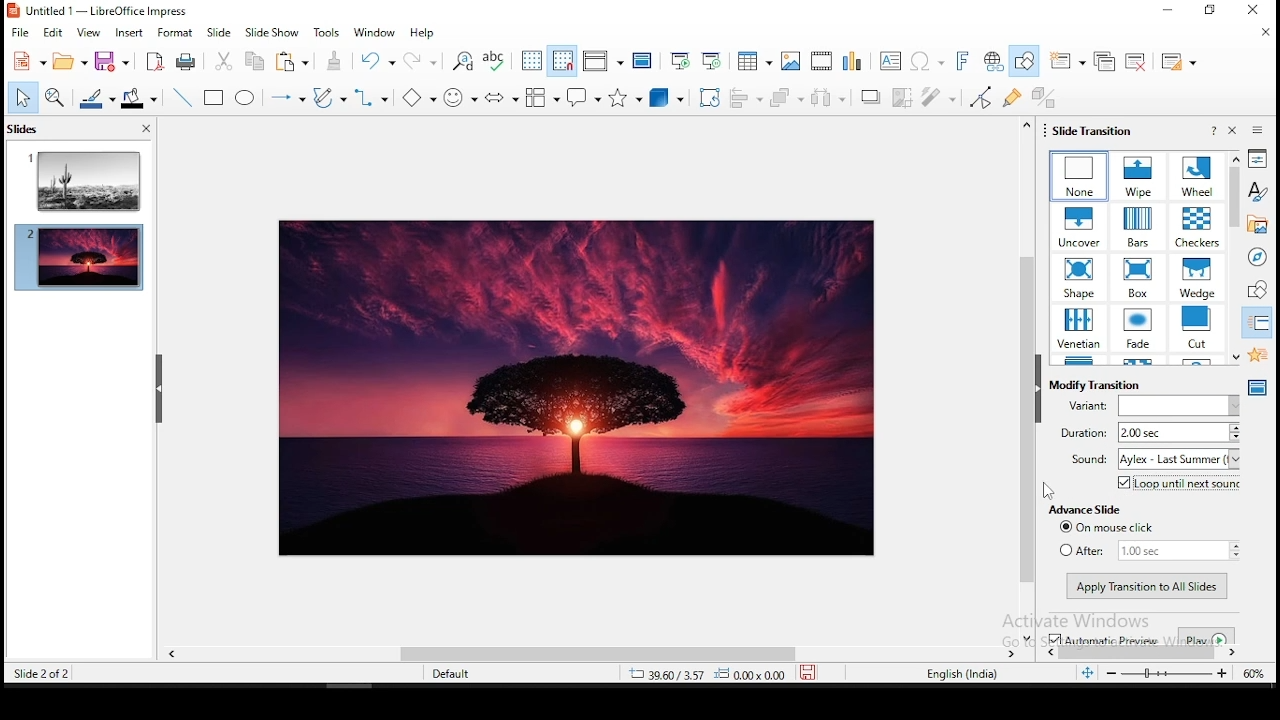  What do you see at coordinates (330, 32) in the screenshot?
I see `tools` at bounding box center [330, 32].